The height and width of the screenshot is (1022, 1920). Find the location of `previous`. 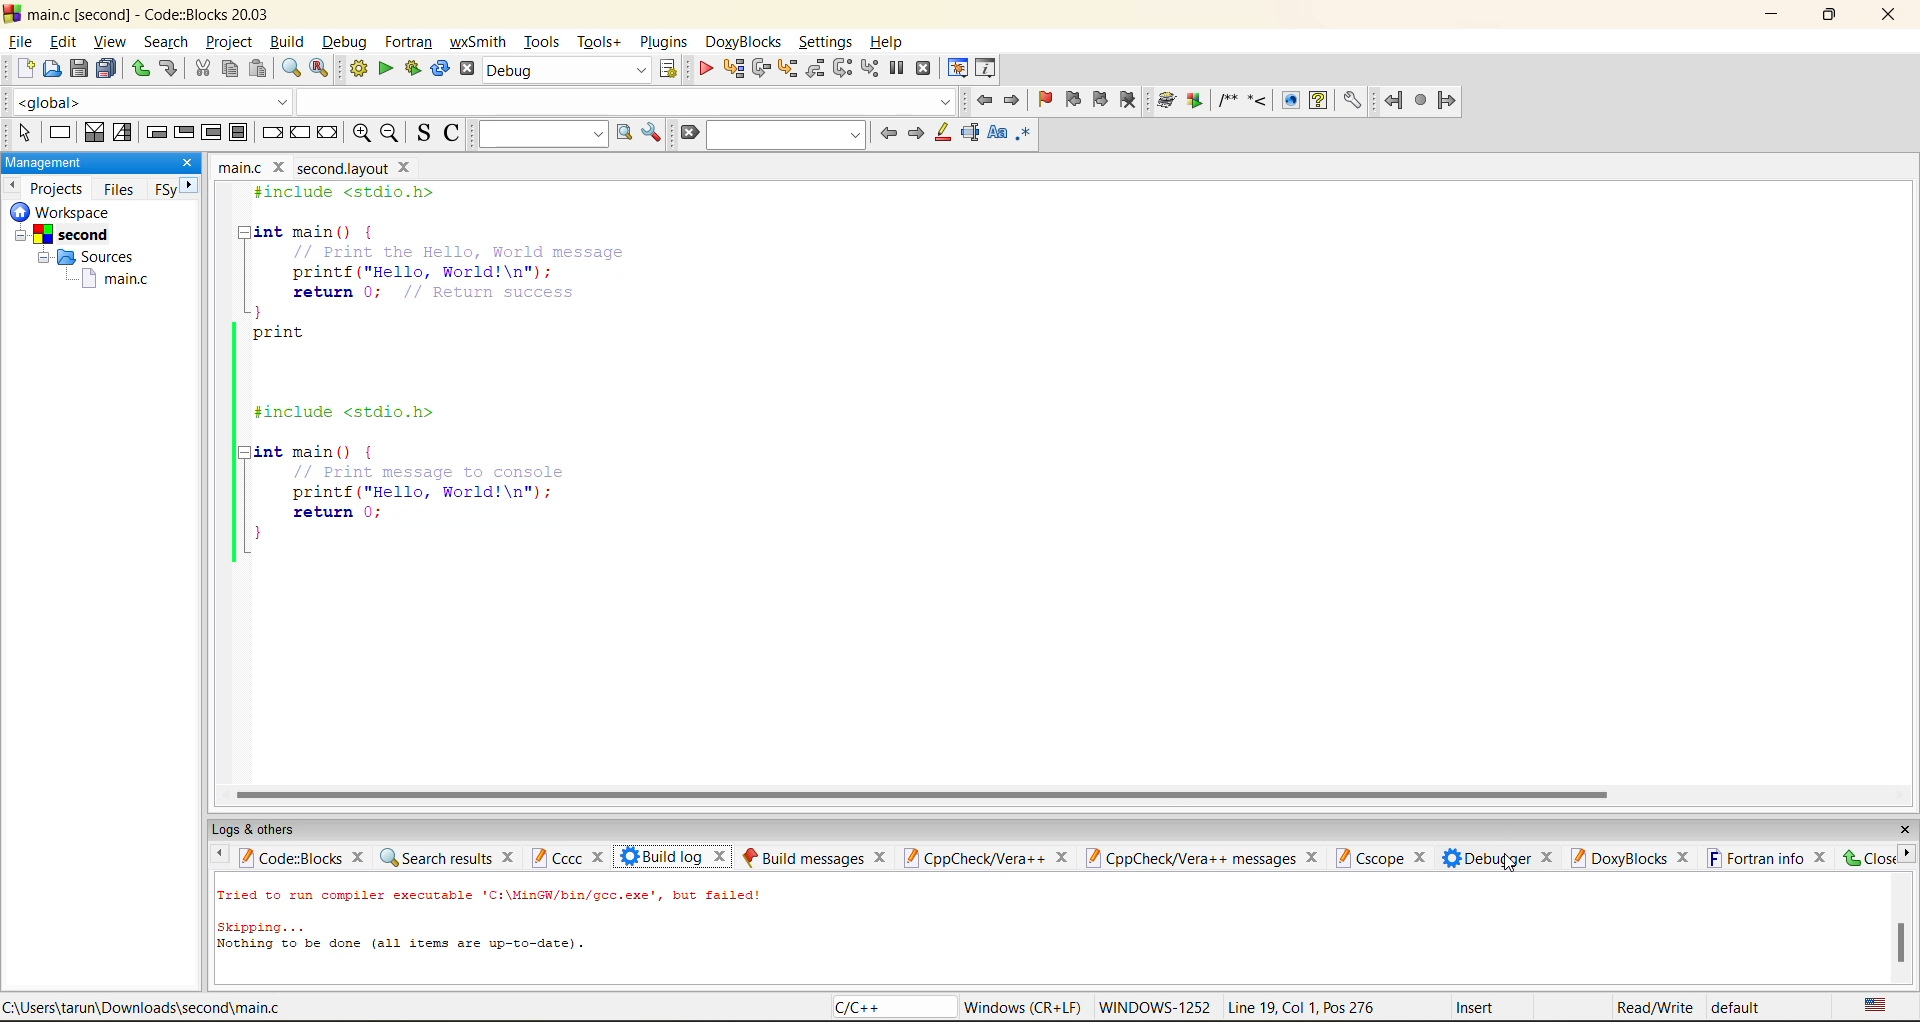

previous is located at coordinates (15, 187).